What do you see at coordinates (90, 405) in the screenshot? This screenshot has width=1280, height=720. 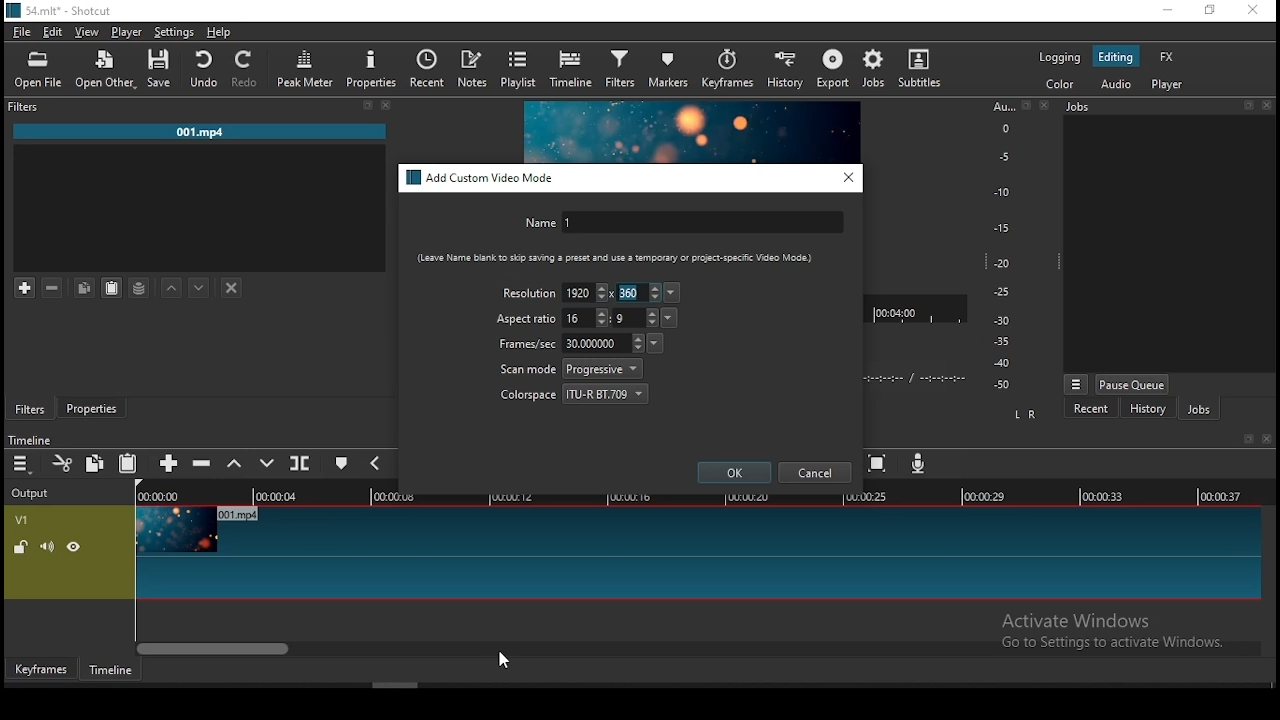 I see `properties` at bounding box center [90, 405].